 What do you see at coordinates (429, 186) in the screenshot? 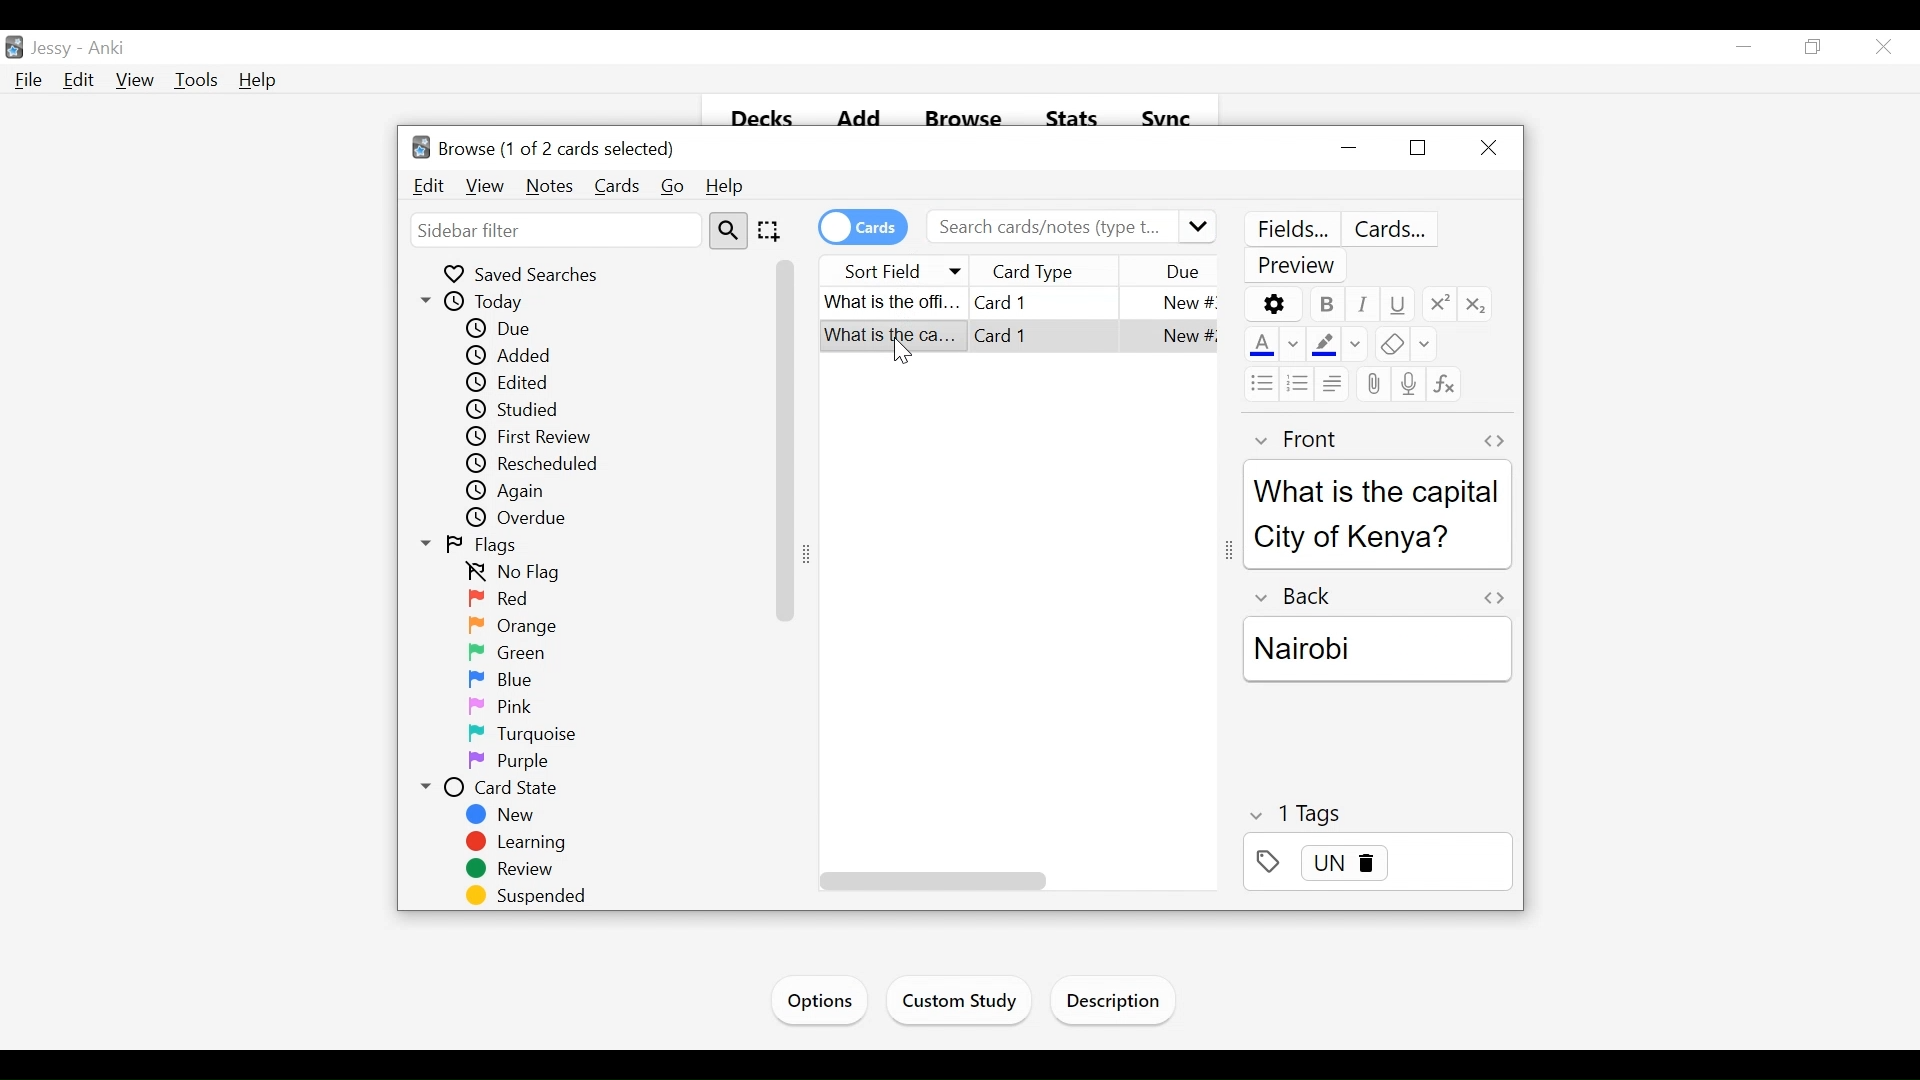
I see `Edit` at bounding box center [429, 186].